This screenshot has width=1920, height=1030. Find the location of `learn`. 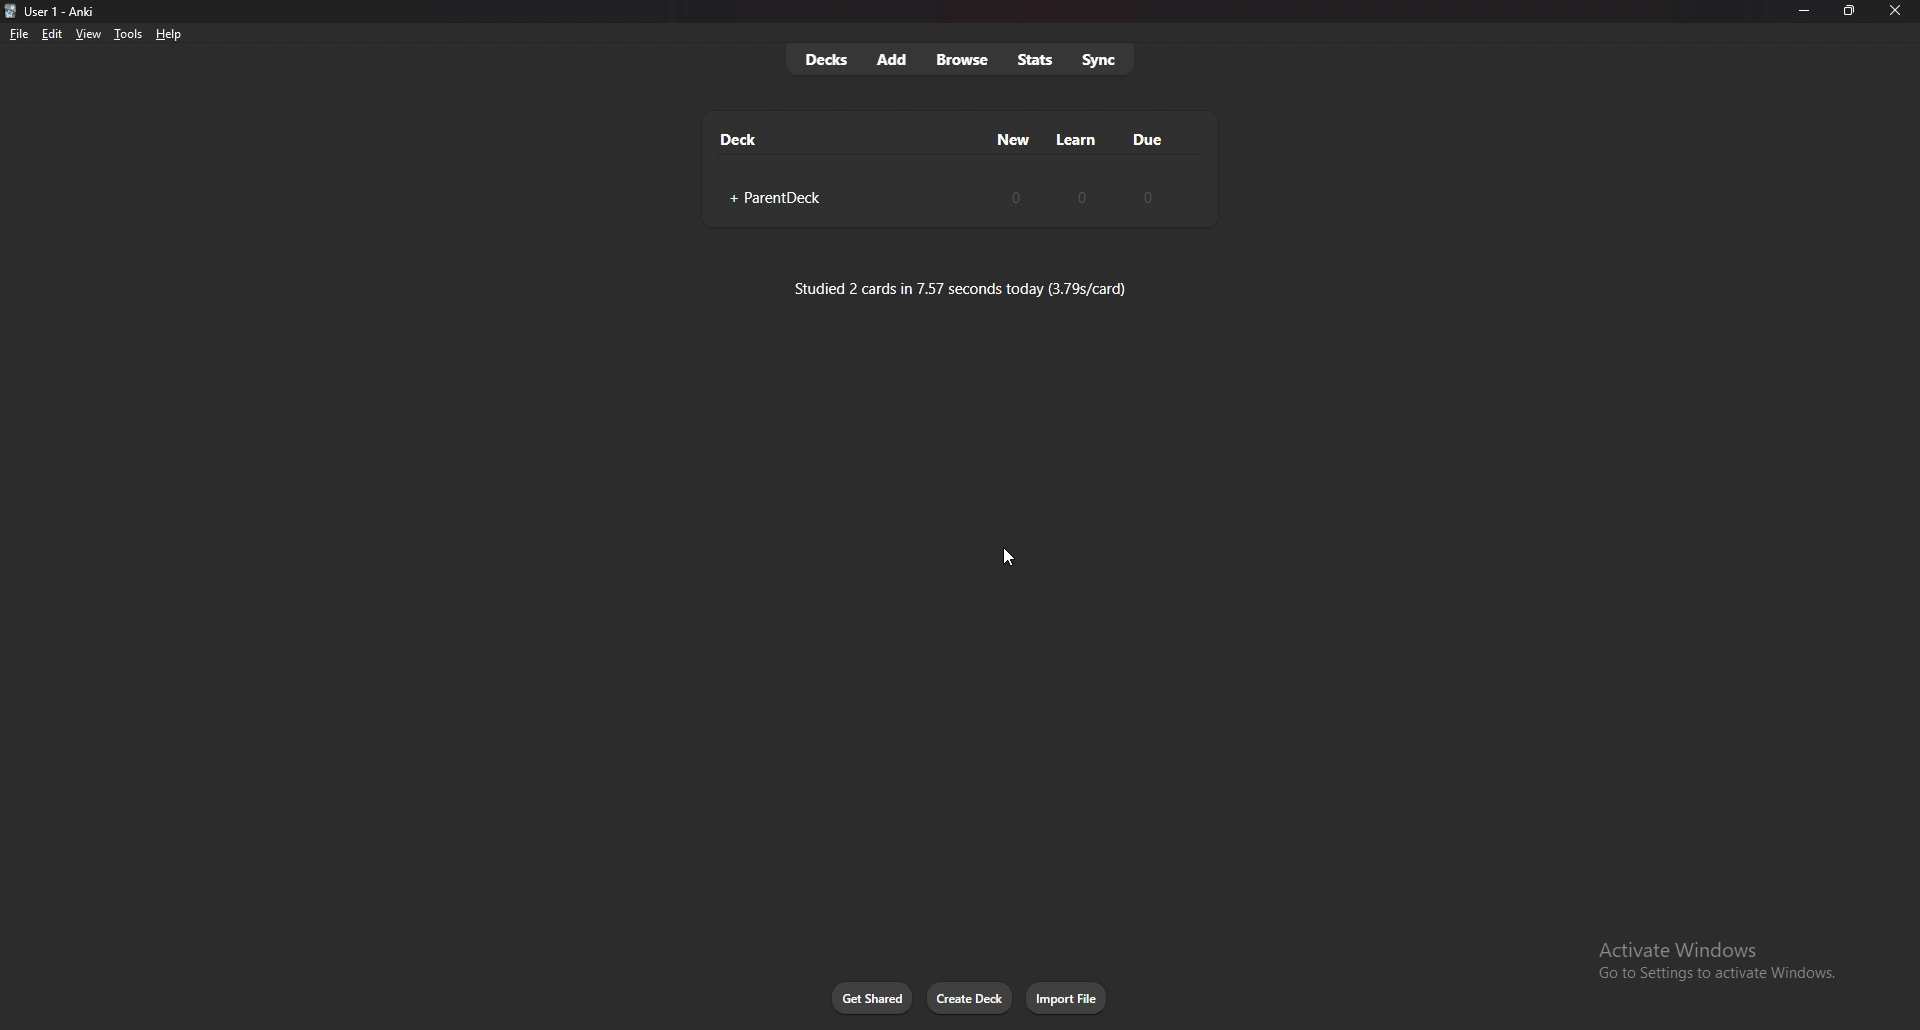

learn is located at coordinates (1077, 140).